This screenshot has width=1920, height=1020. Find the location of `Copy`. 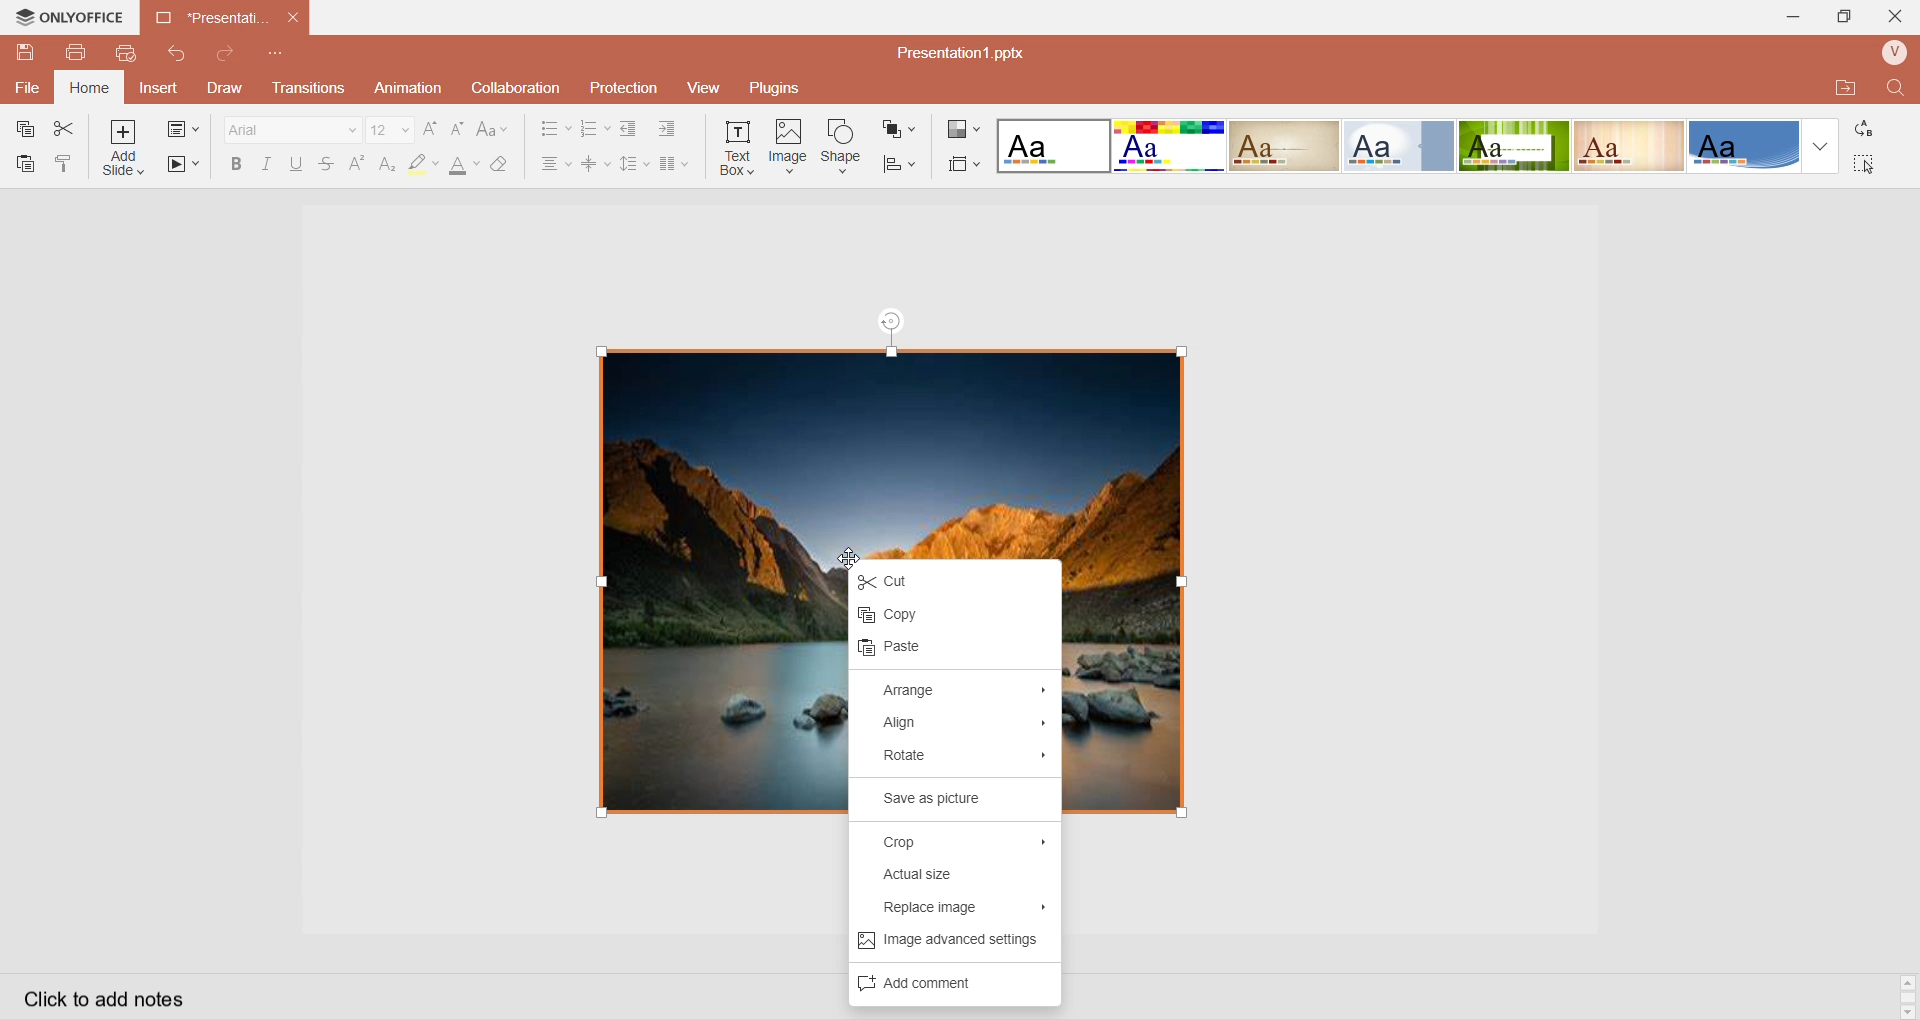

Copy is located at coordinates (950, 617).